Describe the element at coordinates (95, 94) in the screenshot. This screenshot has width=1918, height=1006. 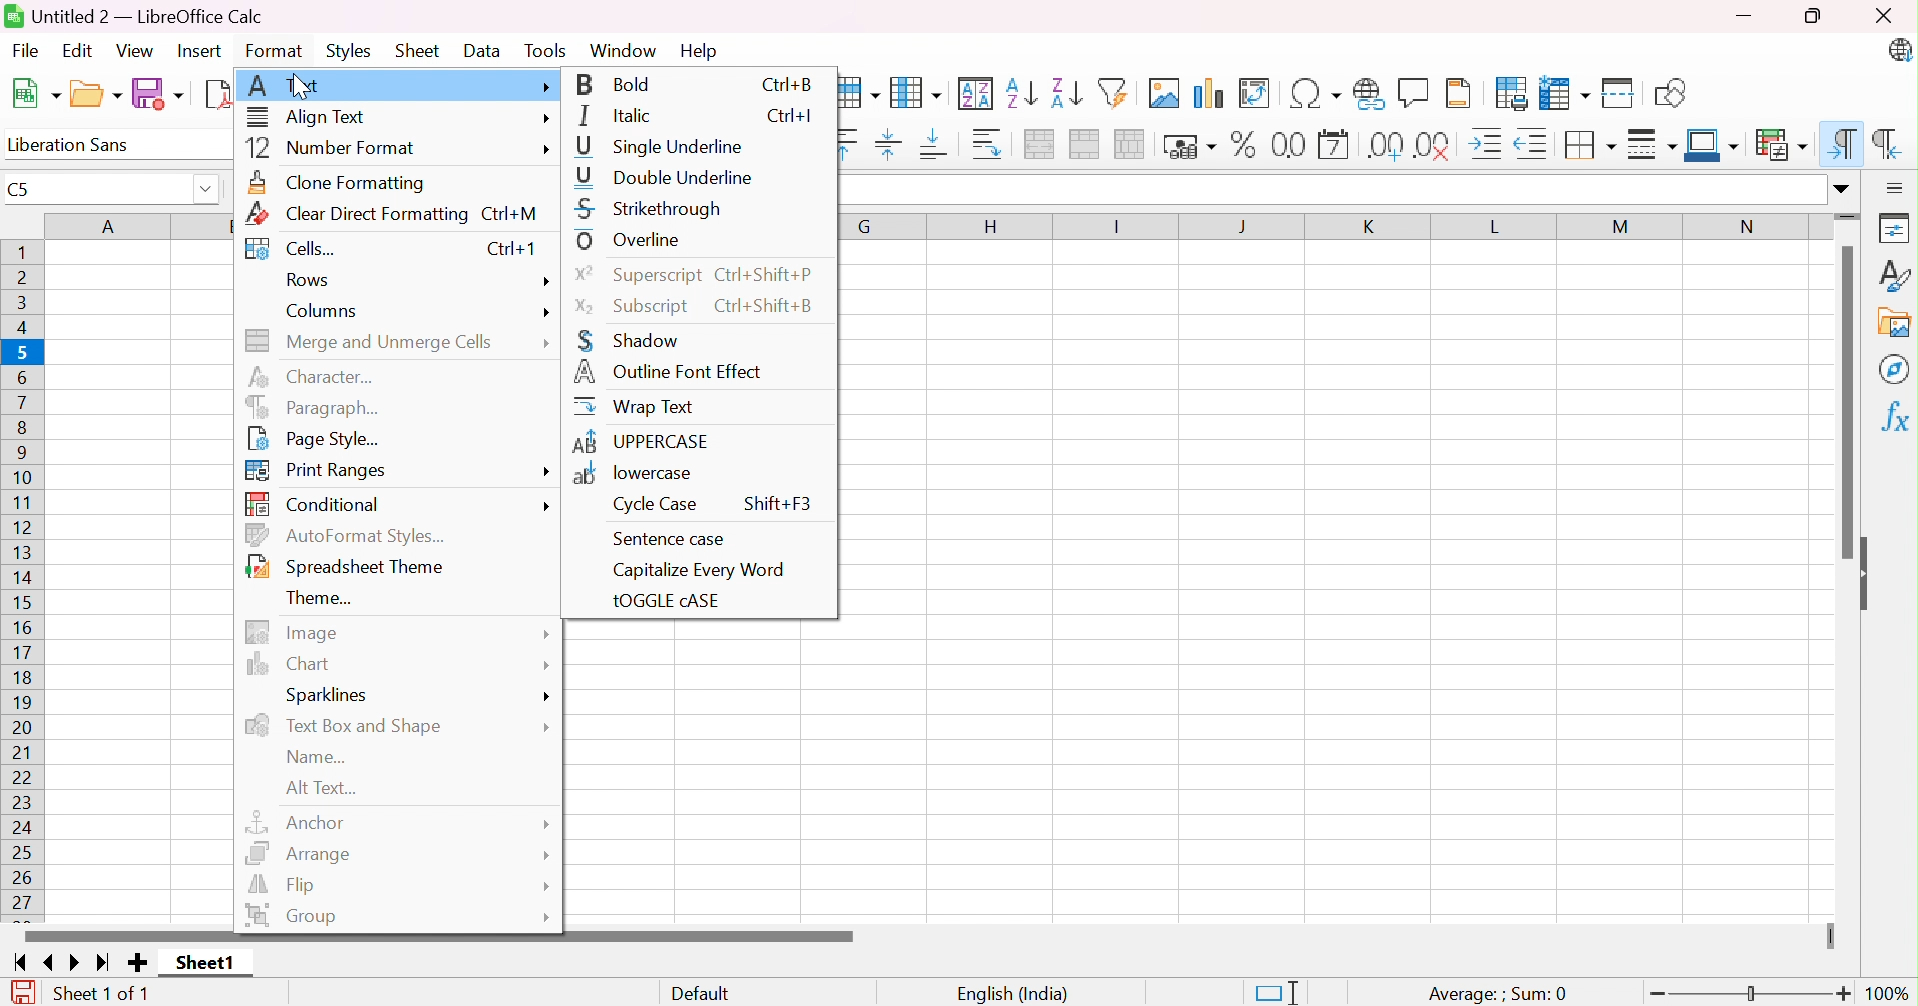
I see `Open` at that location.